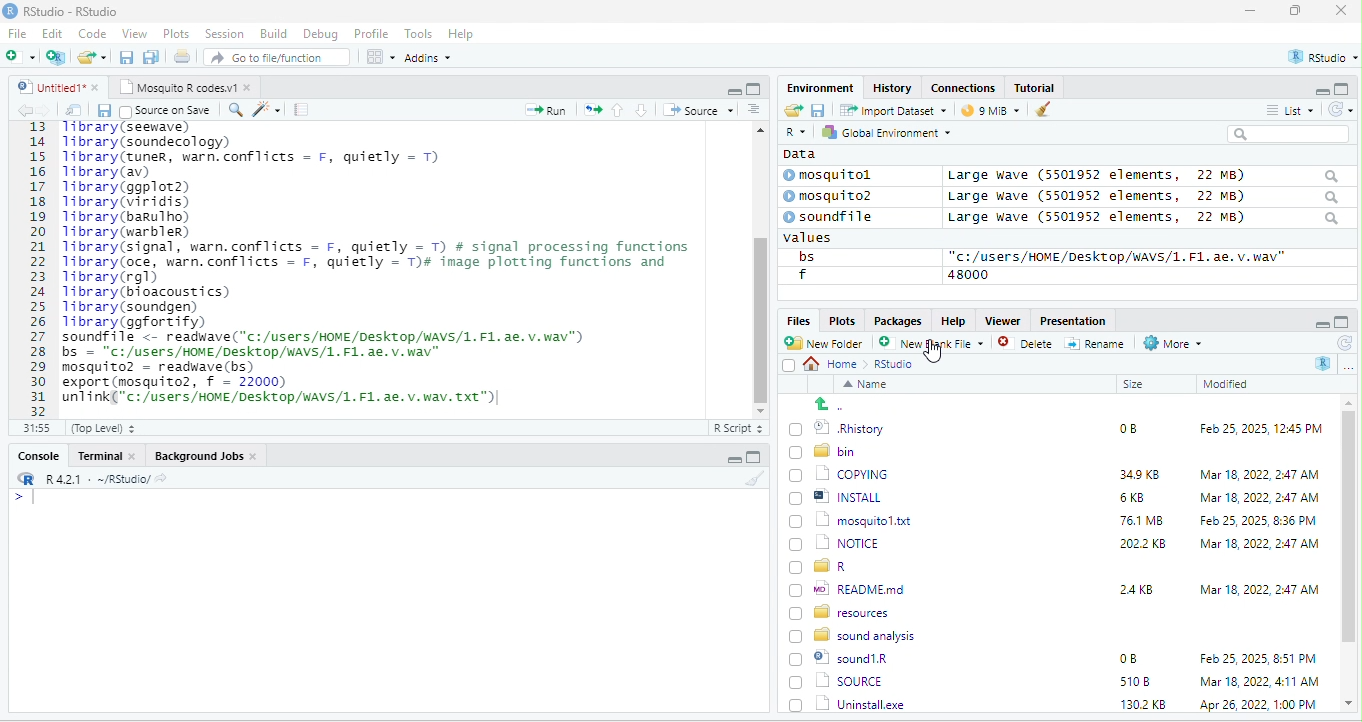 The height and width of the screenshot is (722, 1362). Describe the element at coordinates (834, 194) in the screenshot. I see `© mosquito?` at that location.